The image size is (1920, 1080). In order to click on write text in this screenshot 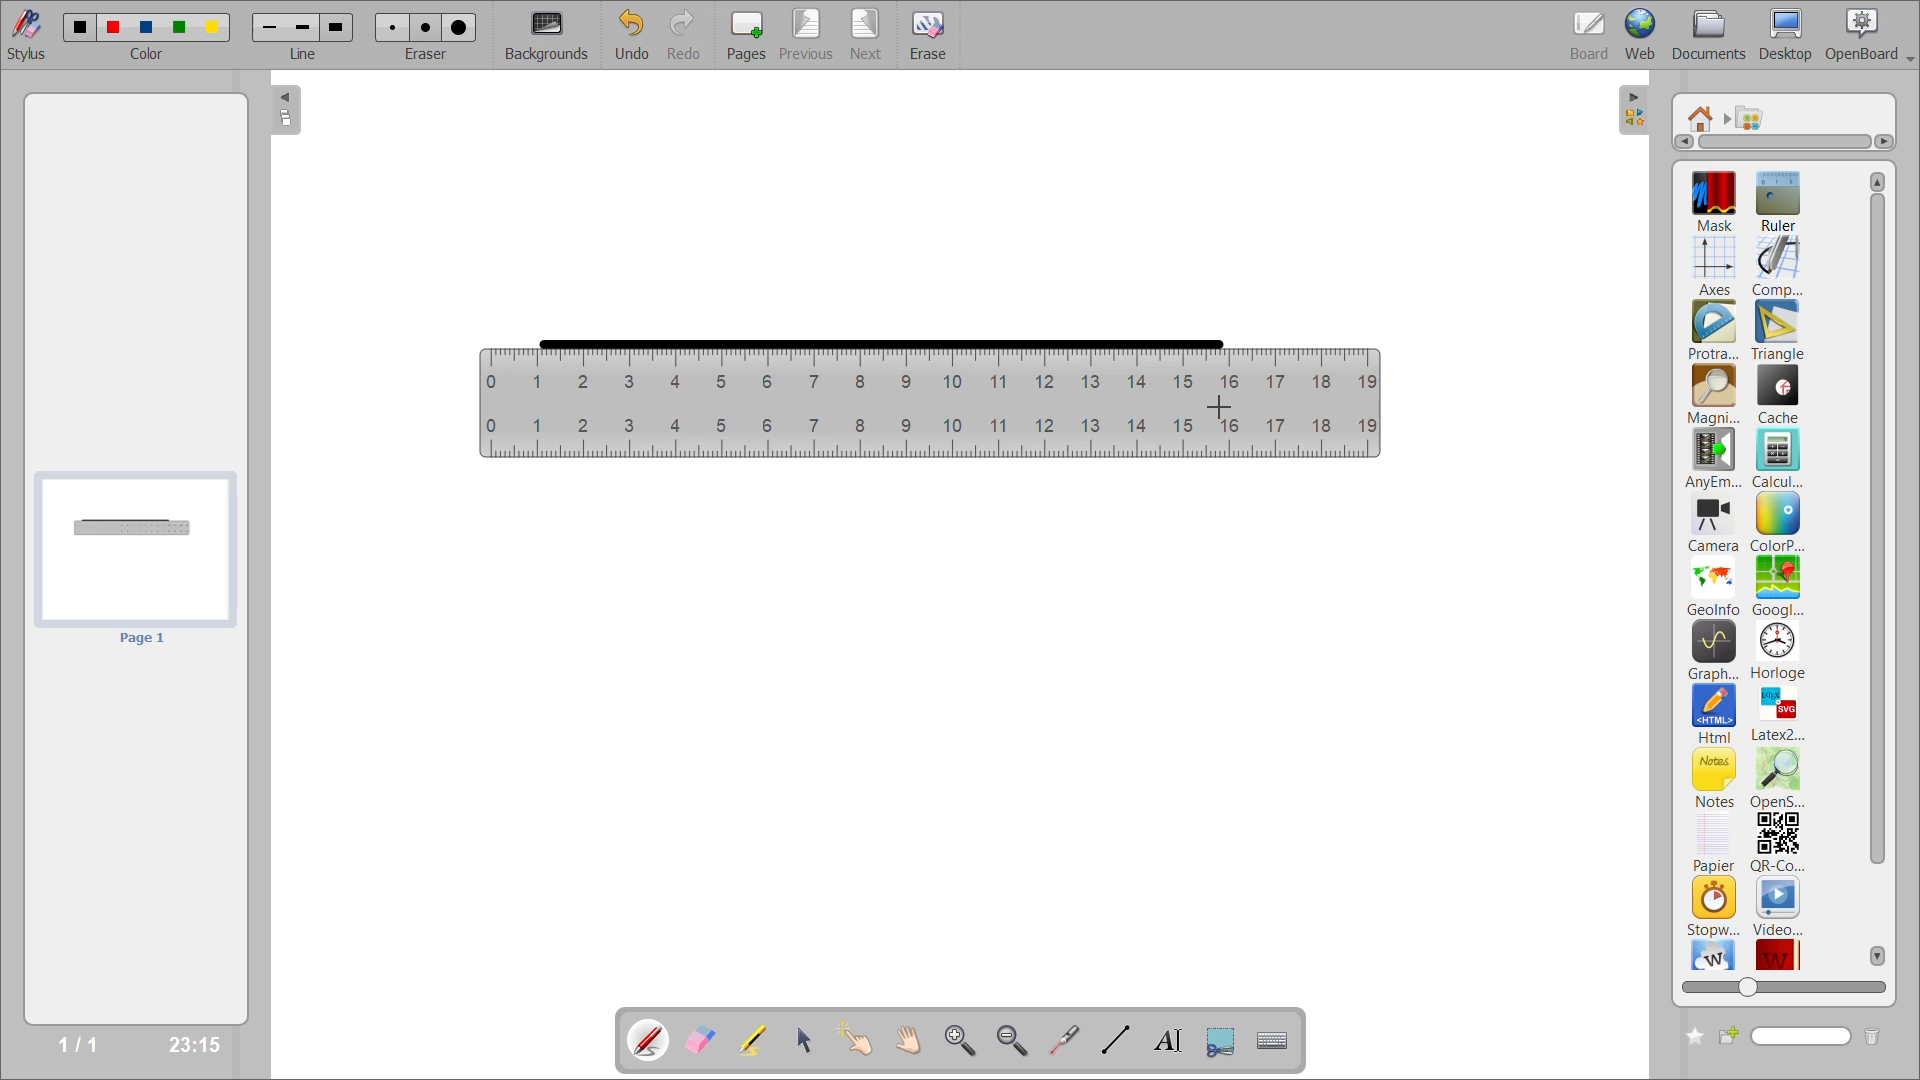, I will do `click(1167, 1040)`.